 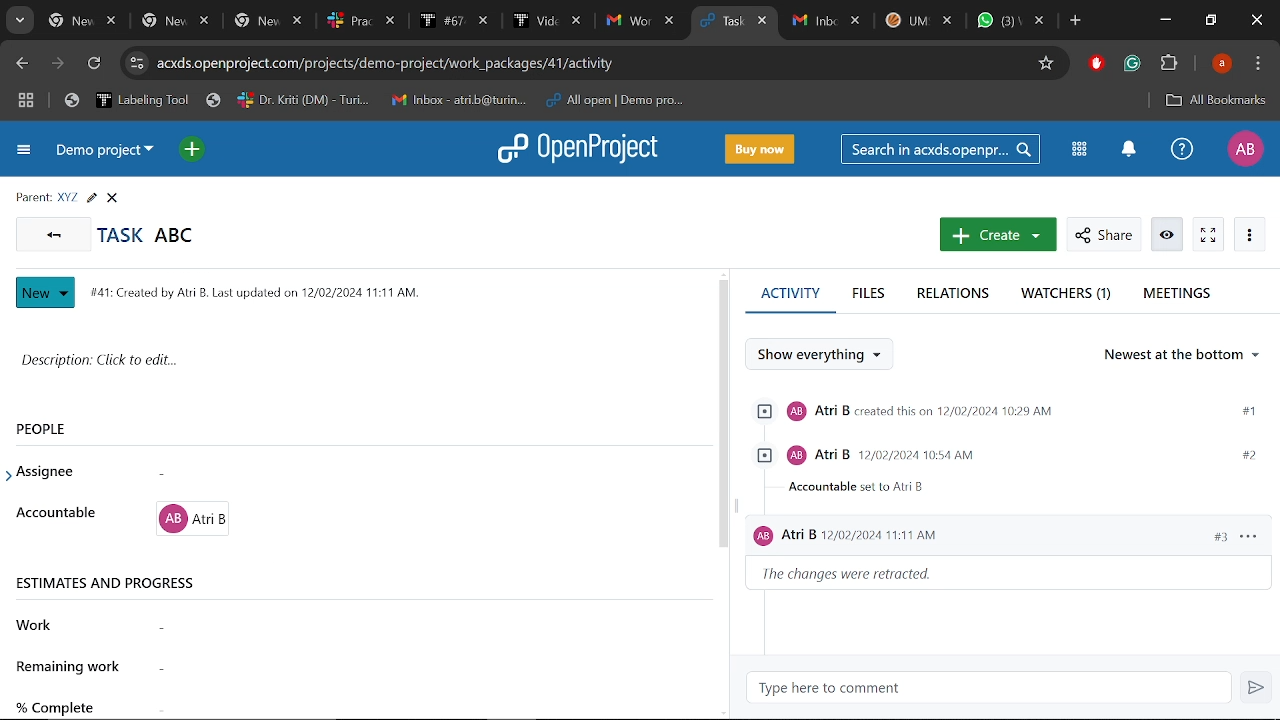 What do you see at coordinates (91, 198) in the screenshot?
I see `Edit` at bounding box center [91, 198].